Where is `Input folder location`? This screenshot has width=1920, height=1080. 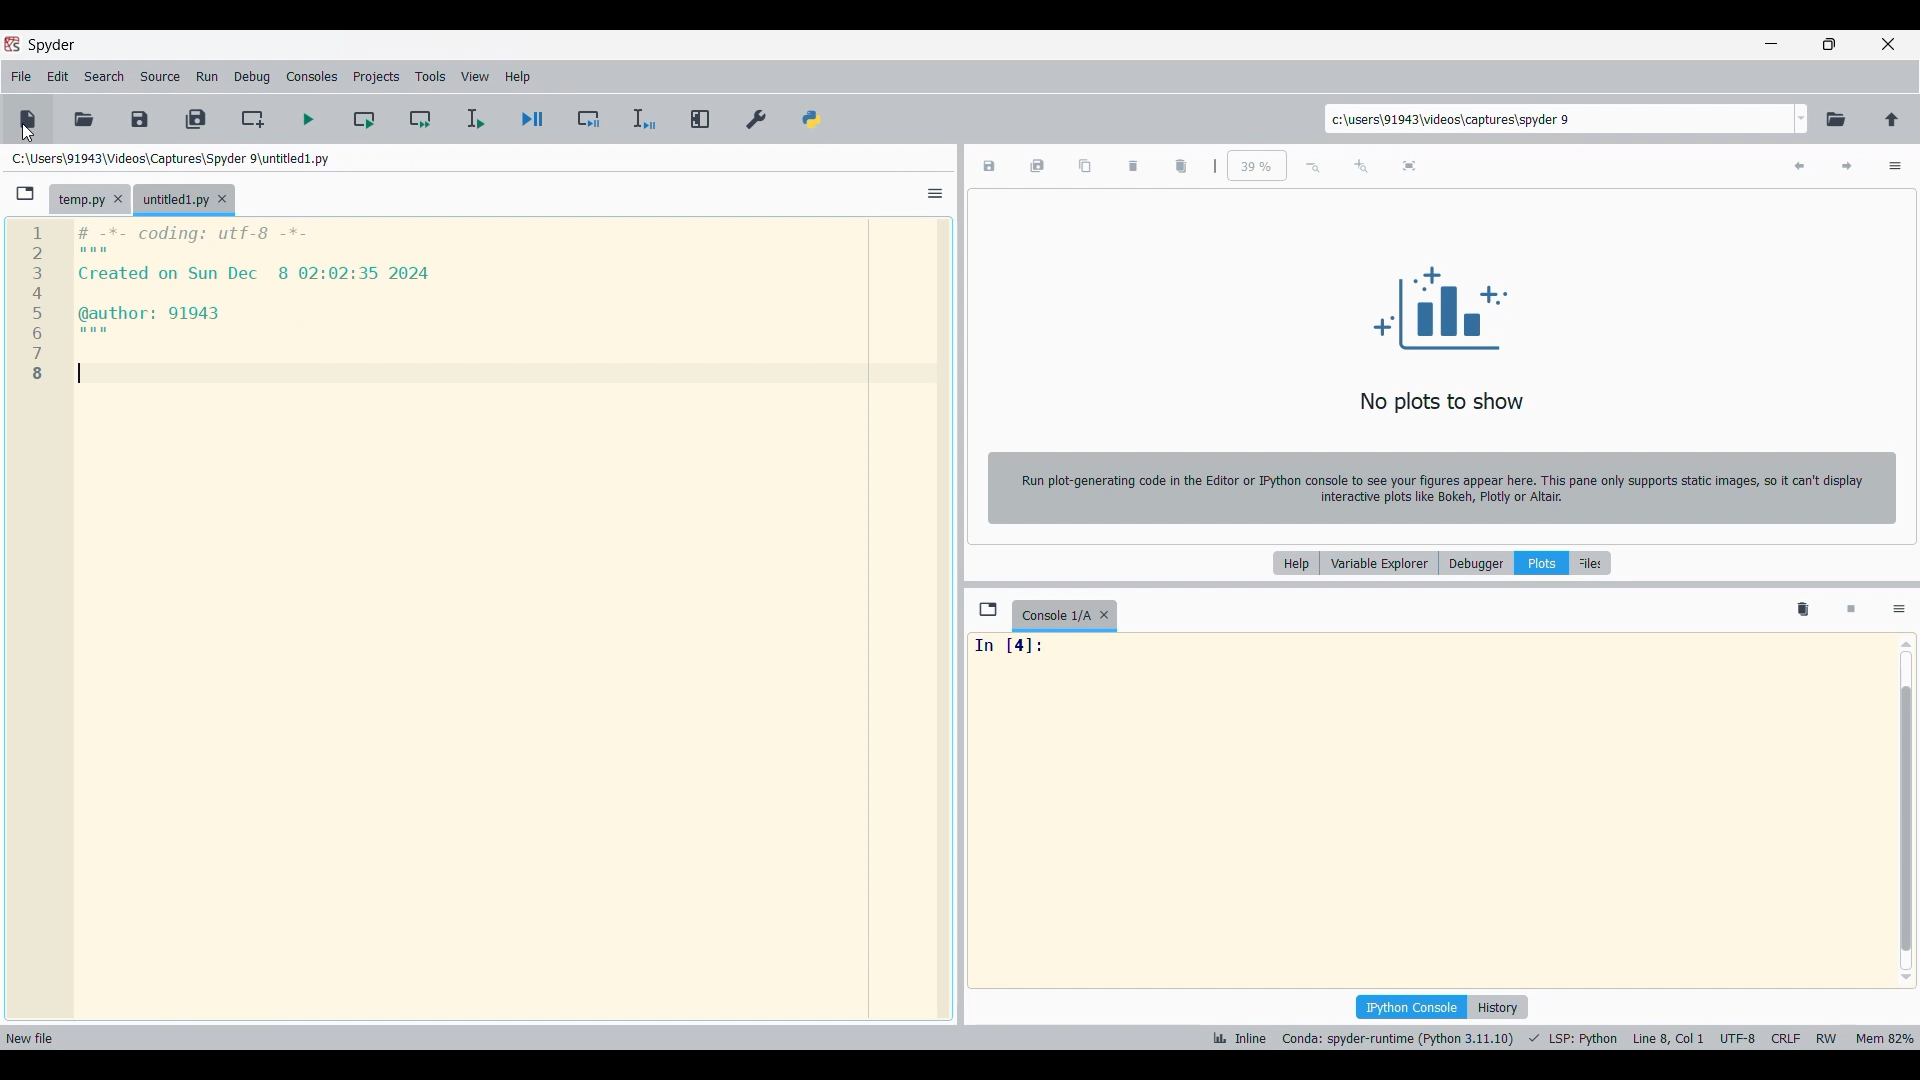 Input folder location is located at coordinates (1558, 118).